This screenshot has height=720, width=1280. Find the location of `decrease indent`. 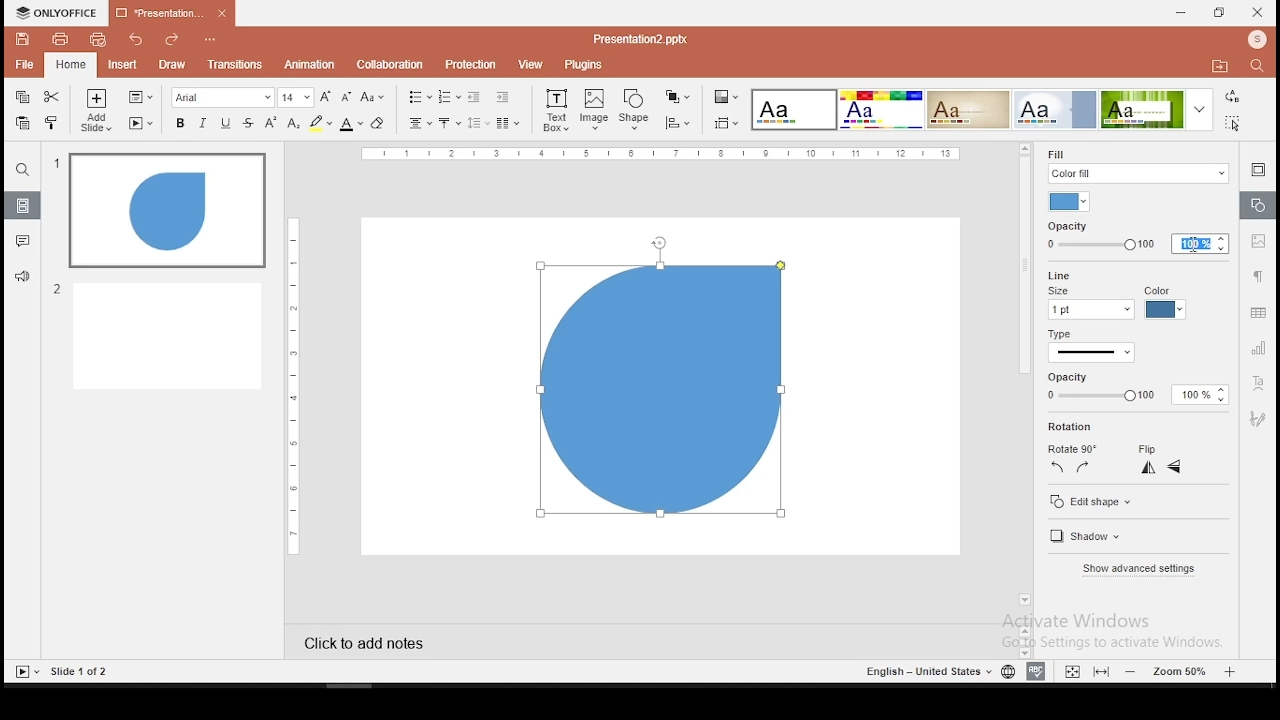

decrease indent is located at coordinates (473, 97).